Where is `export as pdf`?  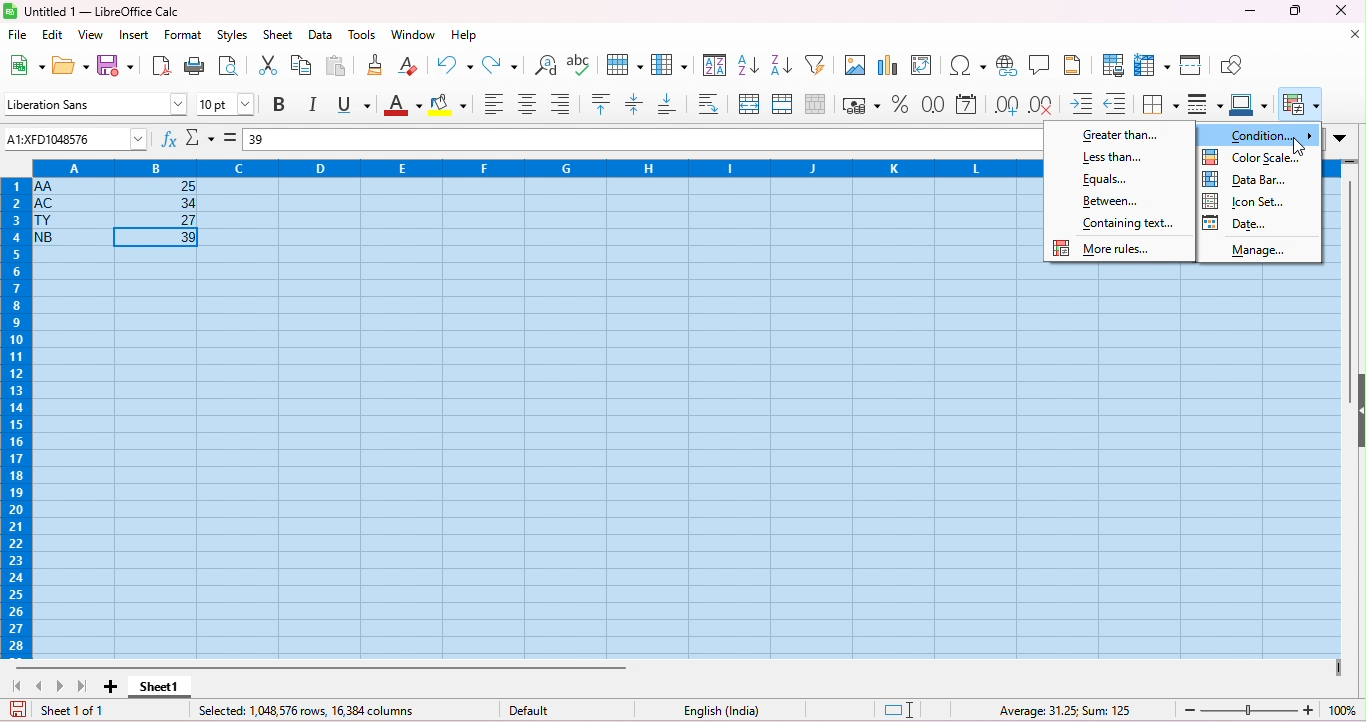 export as pdf is located at coordinates (161, 65).